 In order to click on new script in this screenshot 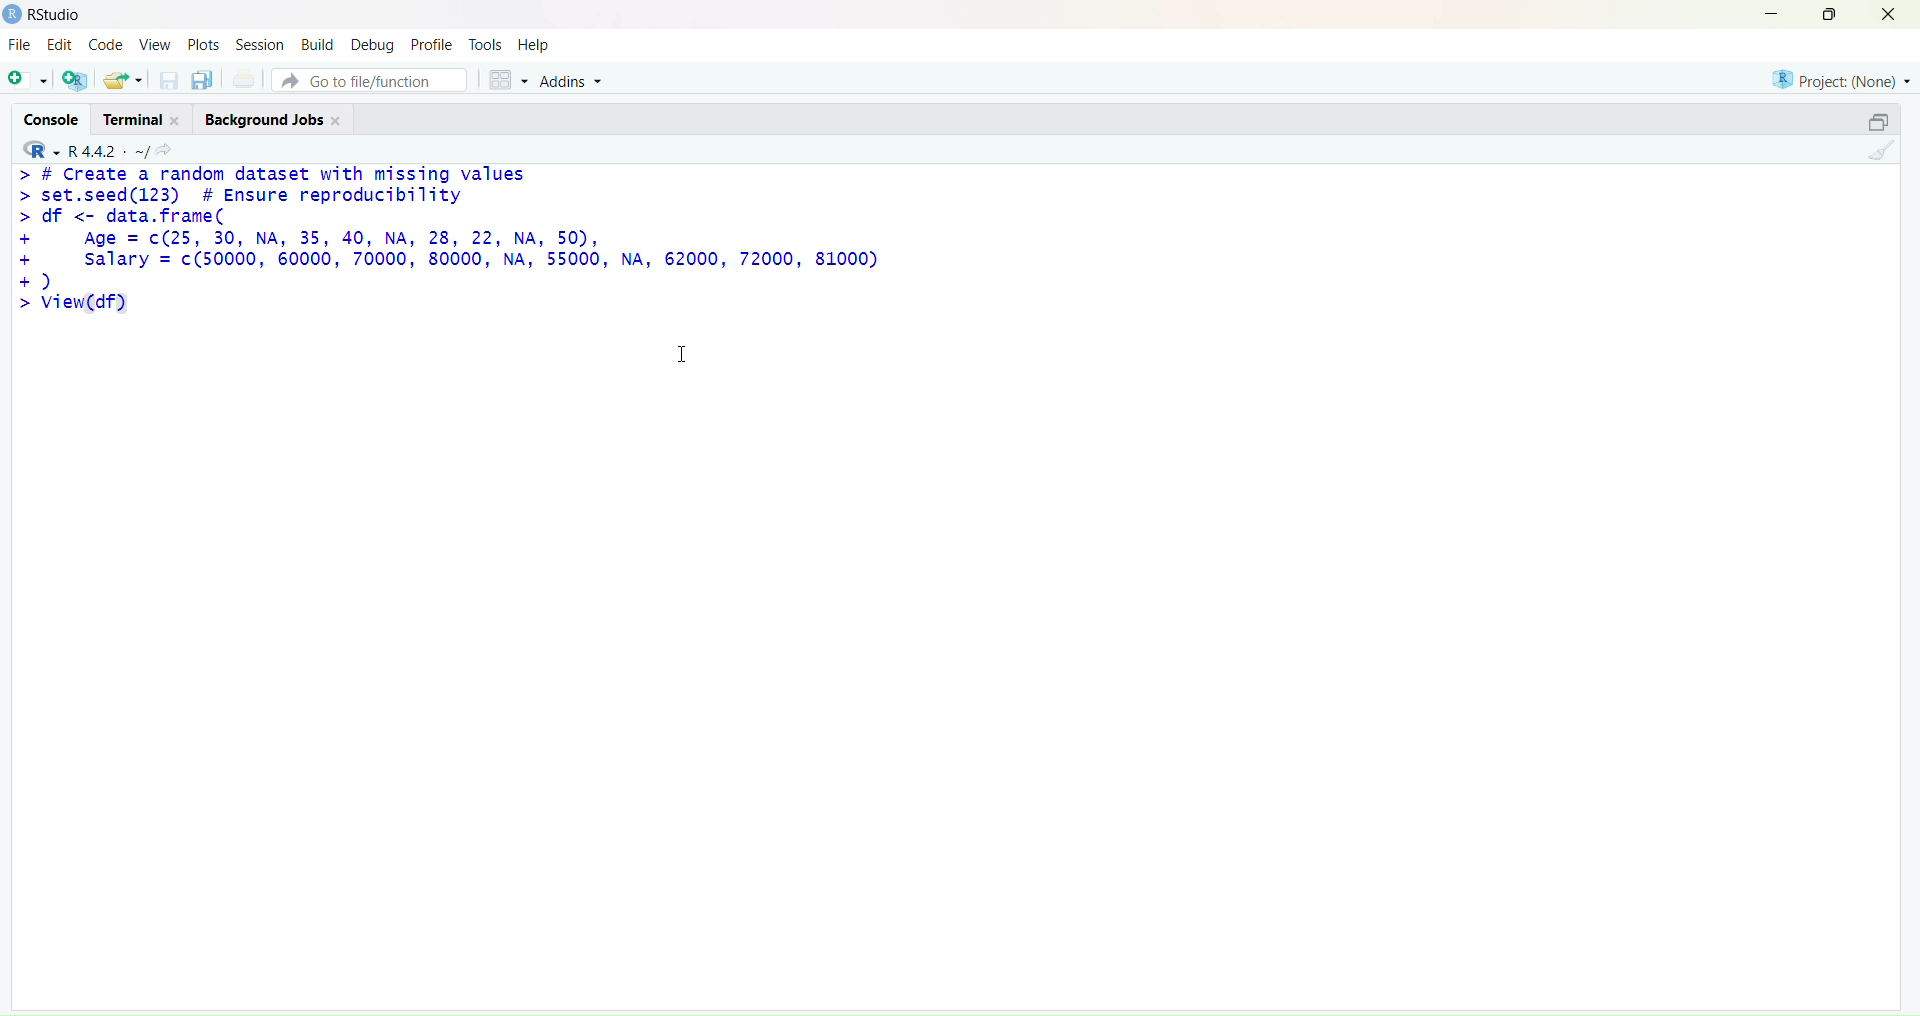, I will do `click(25, 83)`.